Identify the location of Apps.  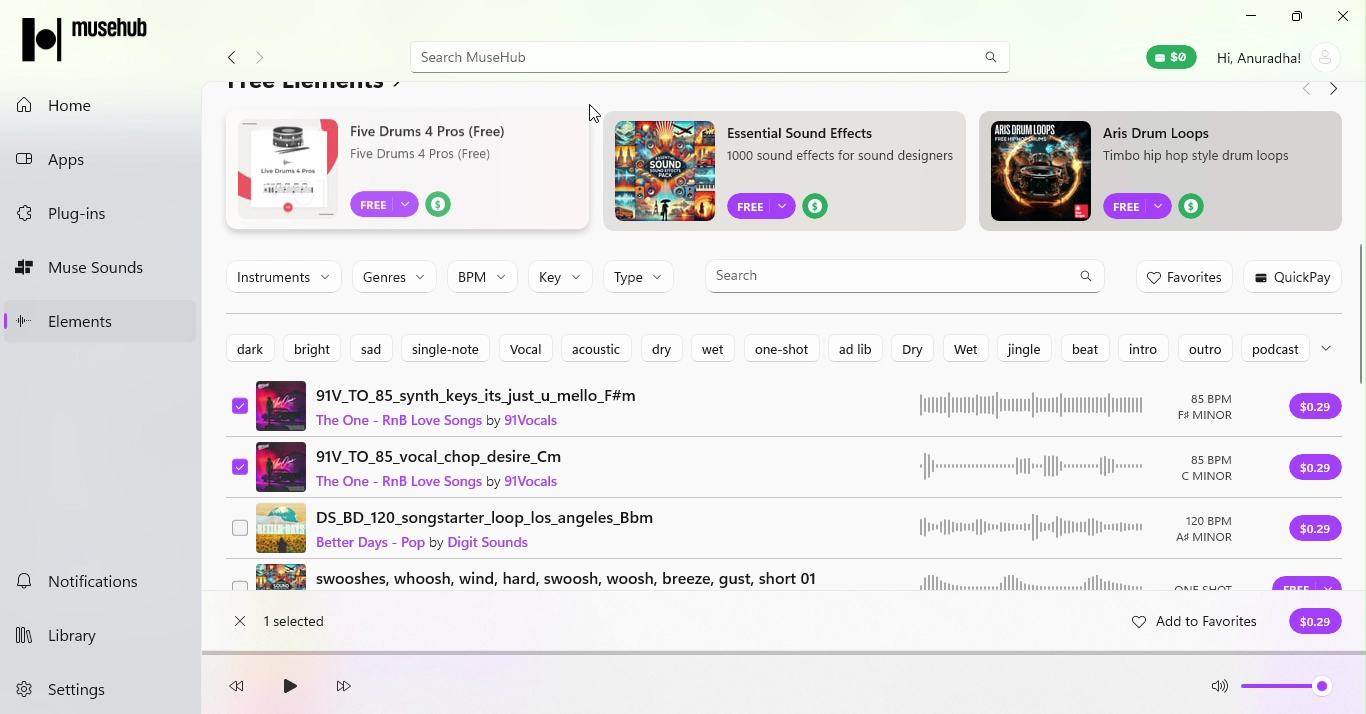
(103, 156).